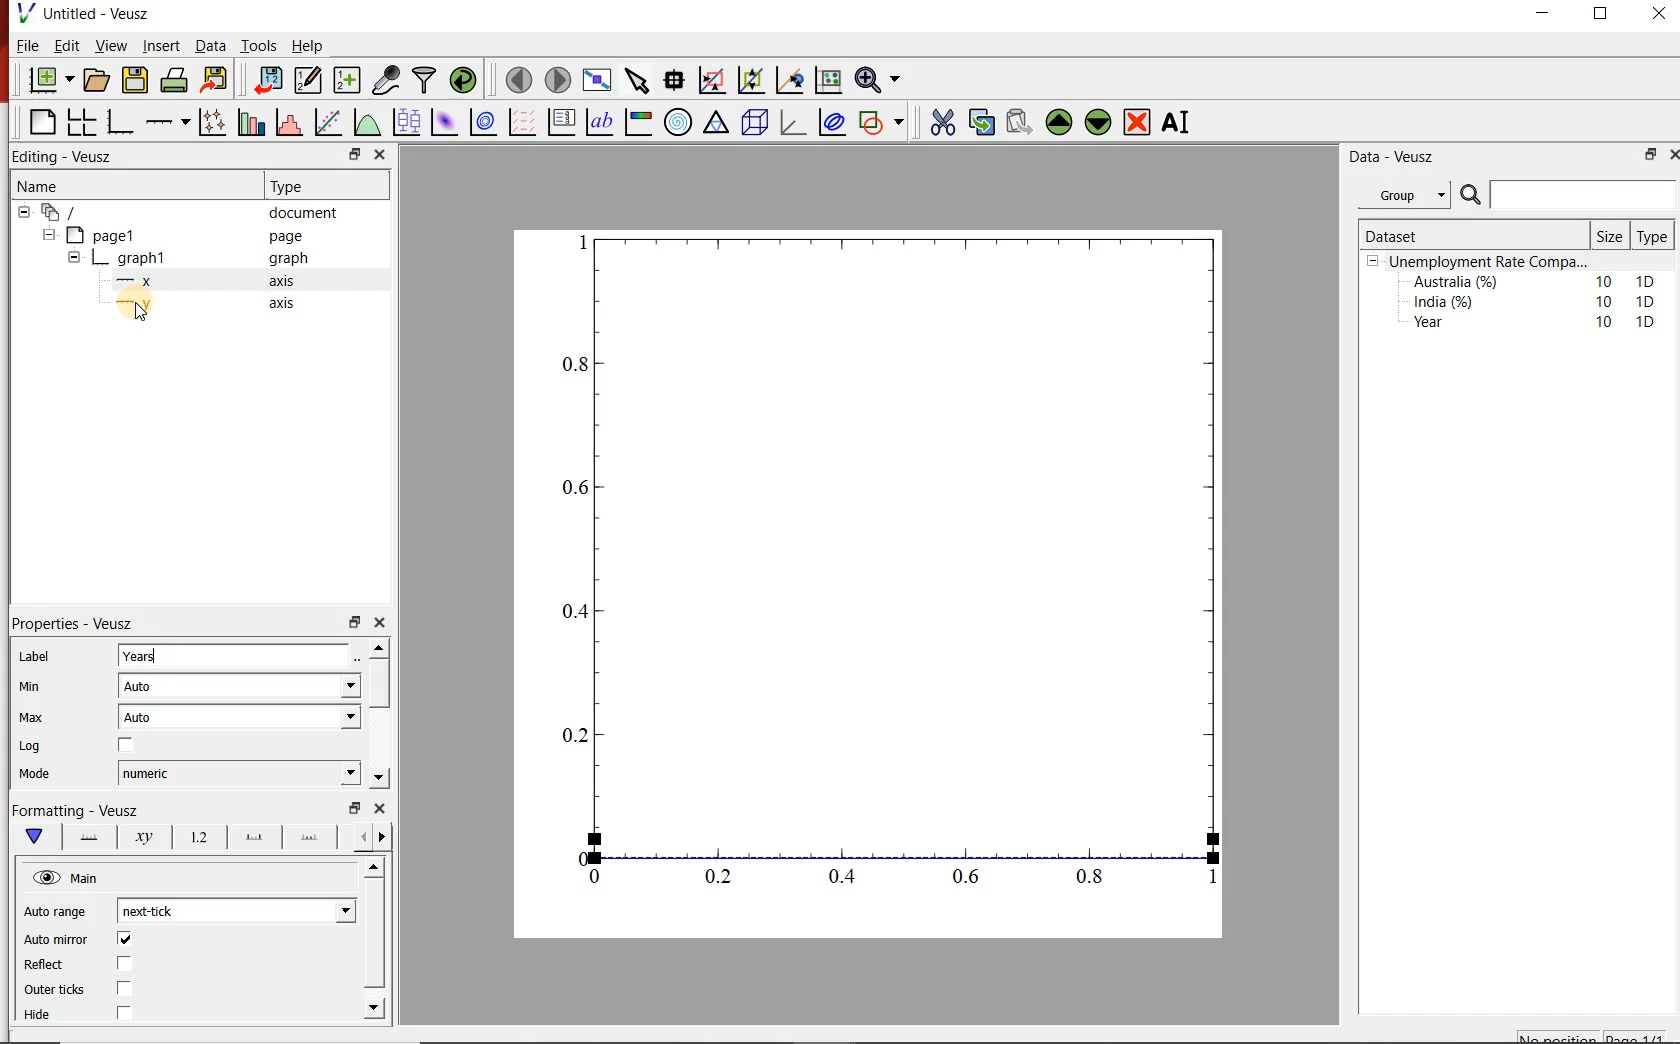 Image resolution: width=1680 pixels, height=1044 pixels. I want to click on caputure remote data, so click(388, 79).